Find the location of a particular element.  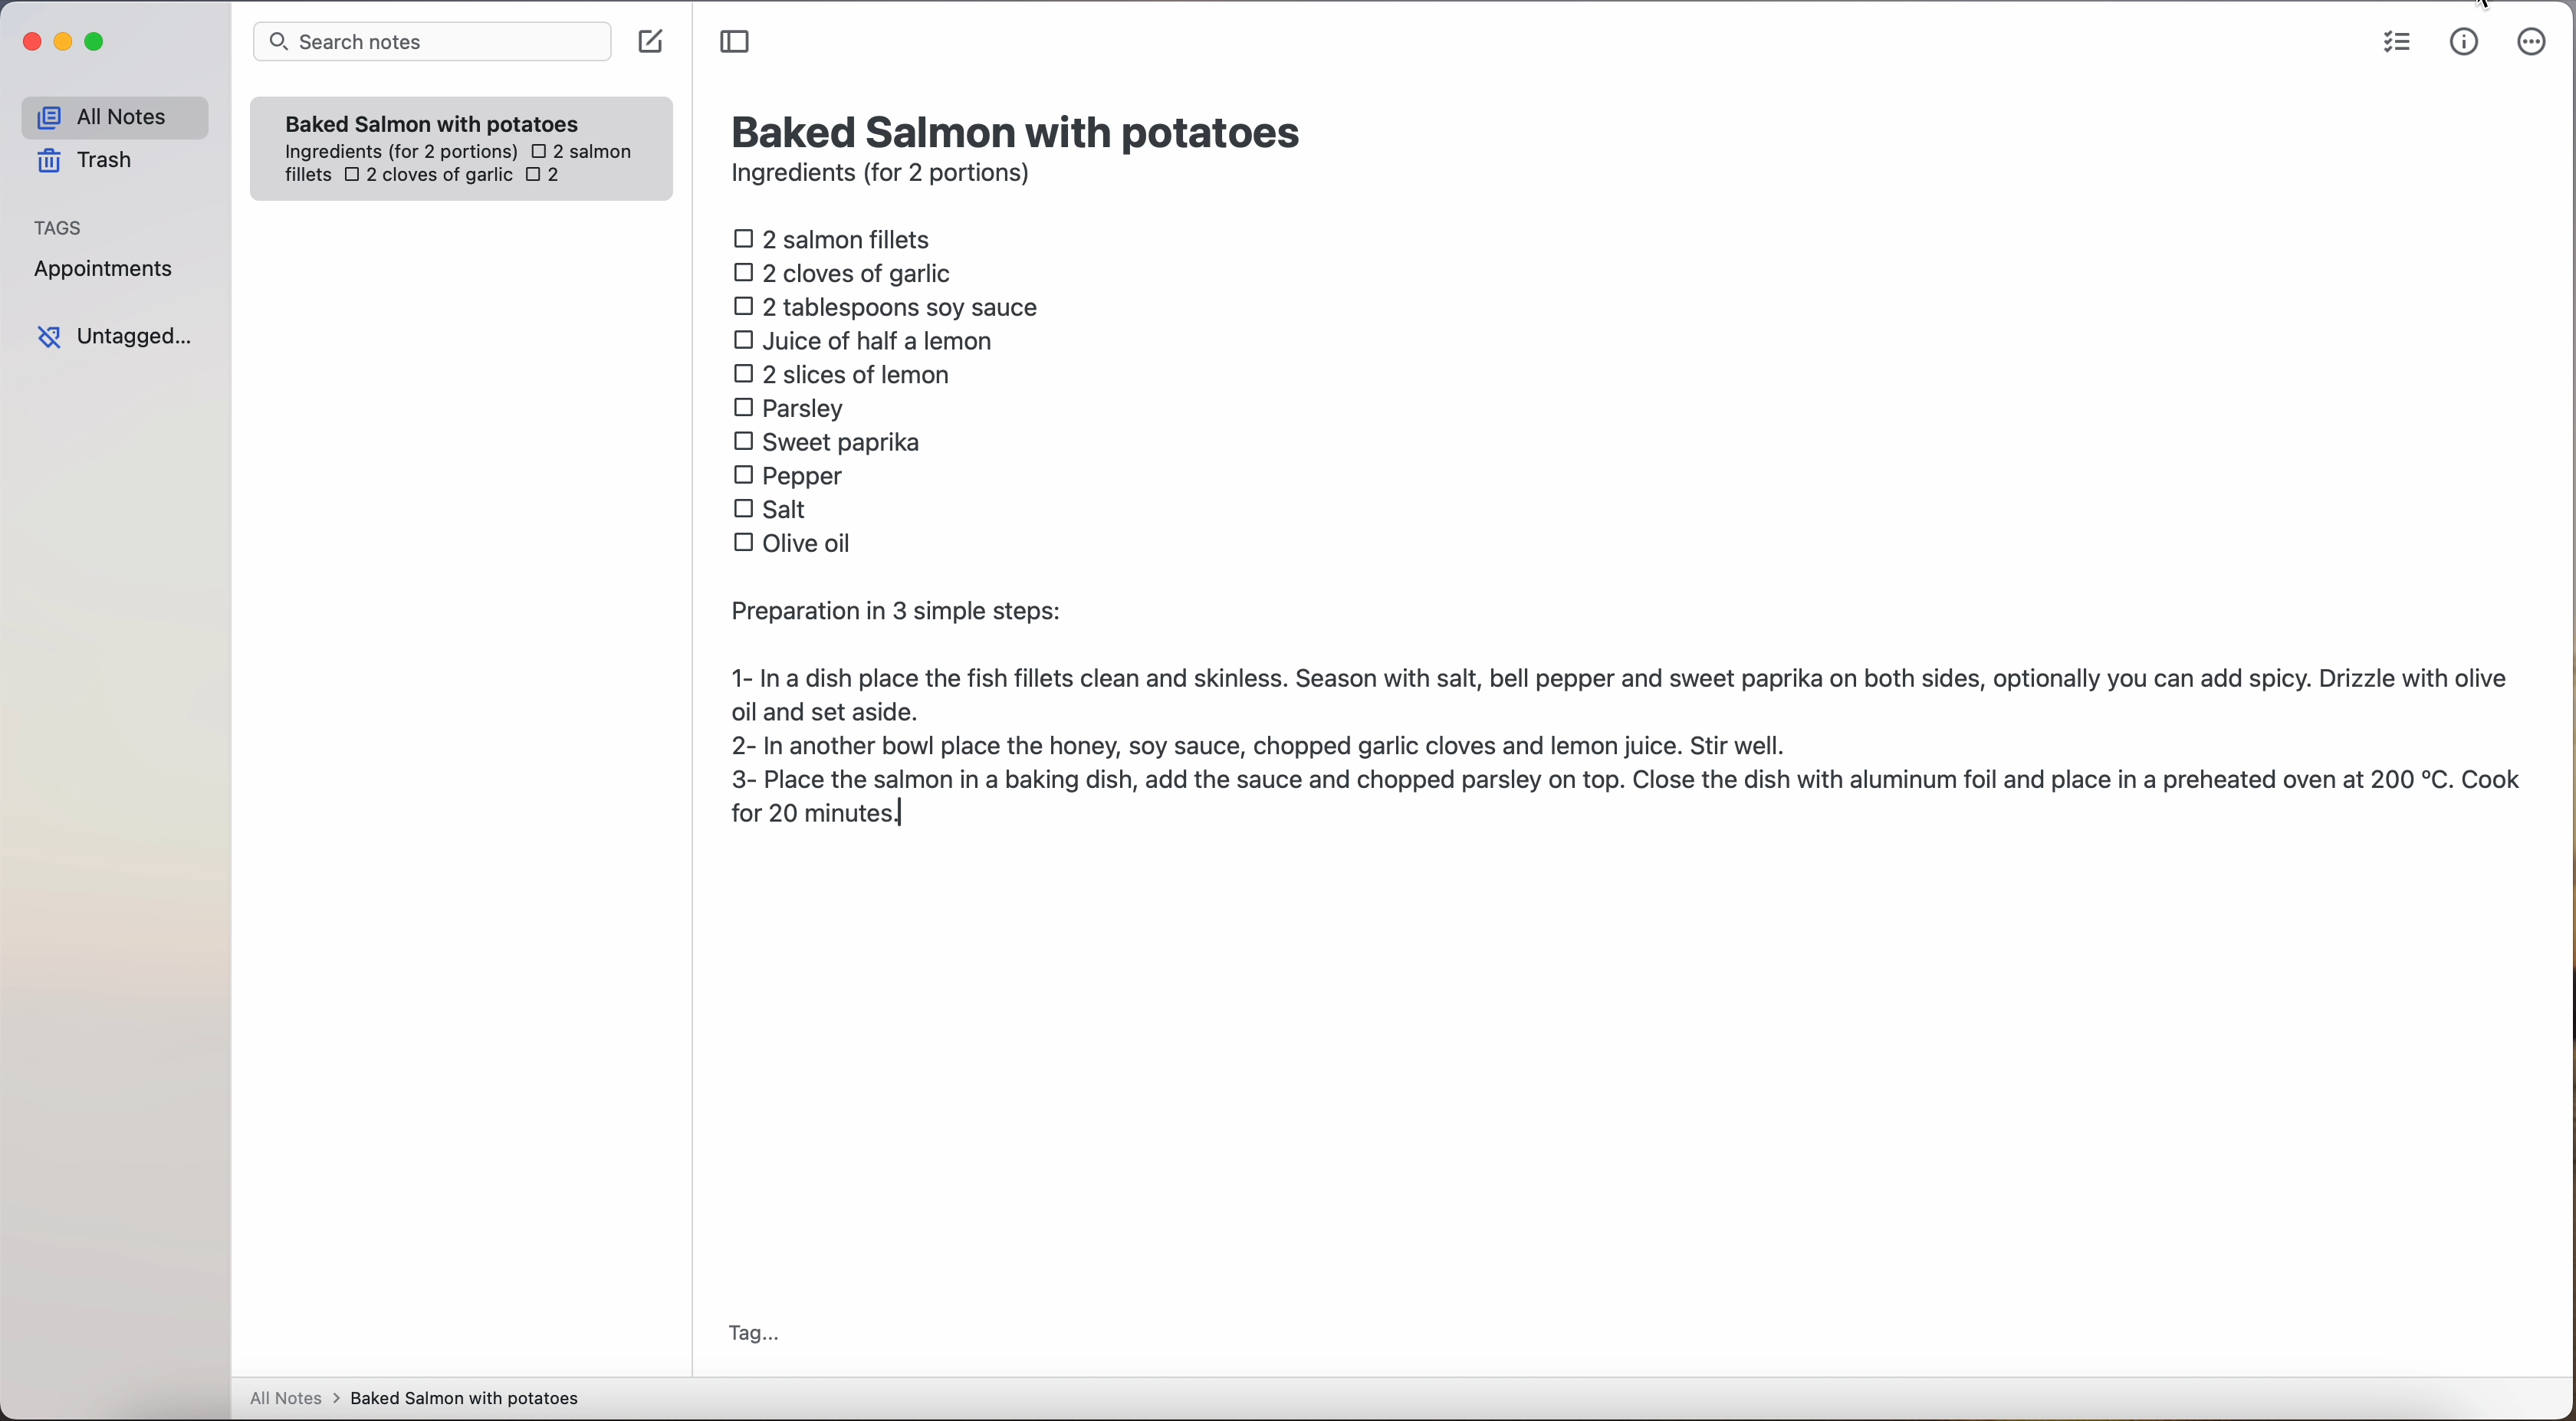

2 tablespoons soy sauce is located at coordinates (885, 306).